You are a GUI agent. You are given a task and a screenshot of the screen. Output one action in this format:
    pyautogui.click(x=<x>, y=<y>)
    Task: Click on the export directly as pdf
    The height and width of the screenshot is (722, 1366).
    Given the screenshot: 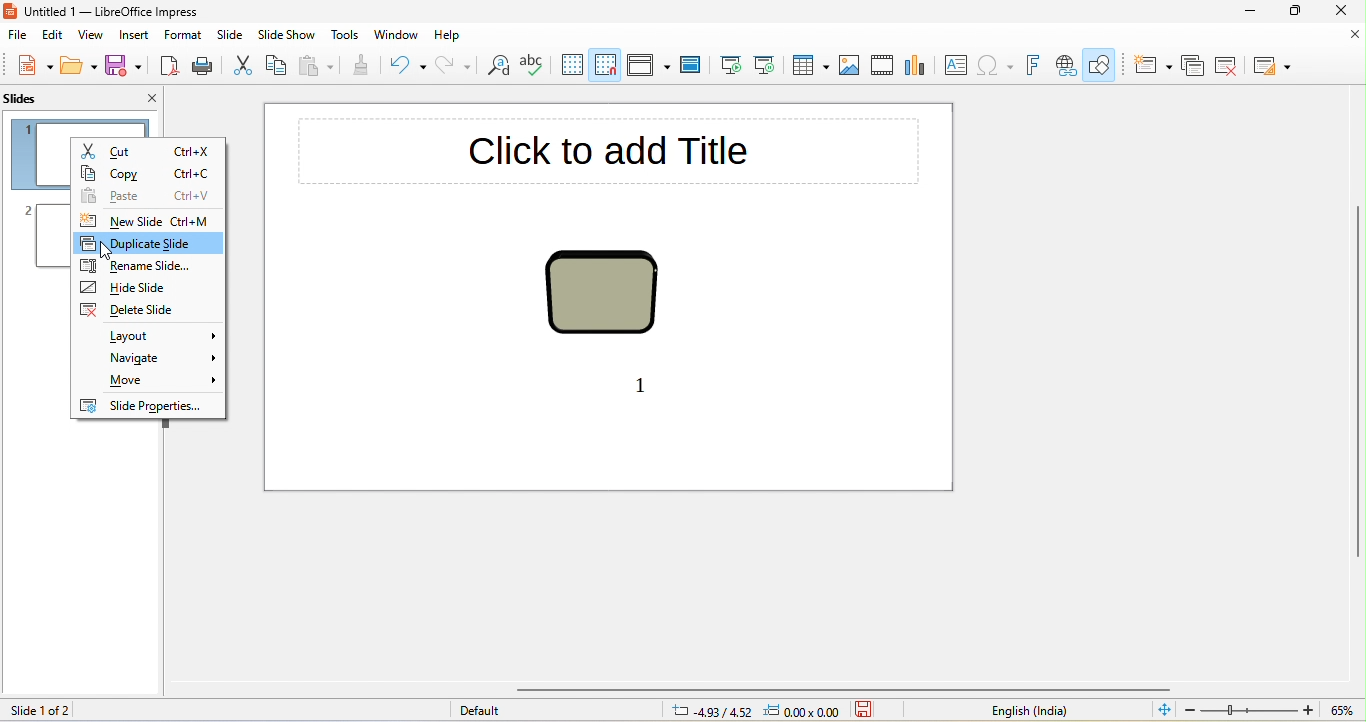 What is the action you would take?
    pyautogui.click(x=166, y=67)
    